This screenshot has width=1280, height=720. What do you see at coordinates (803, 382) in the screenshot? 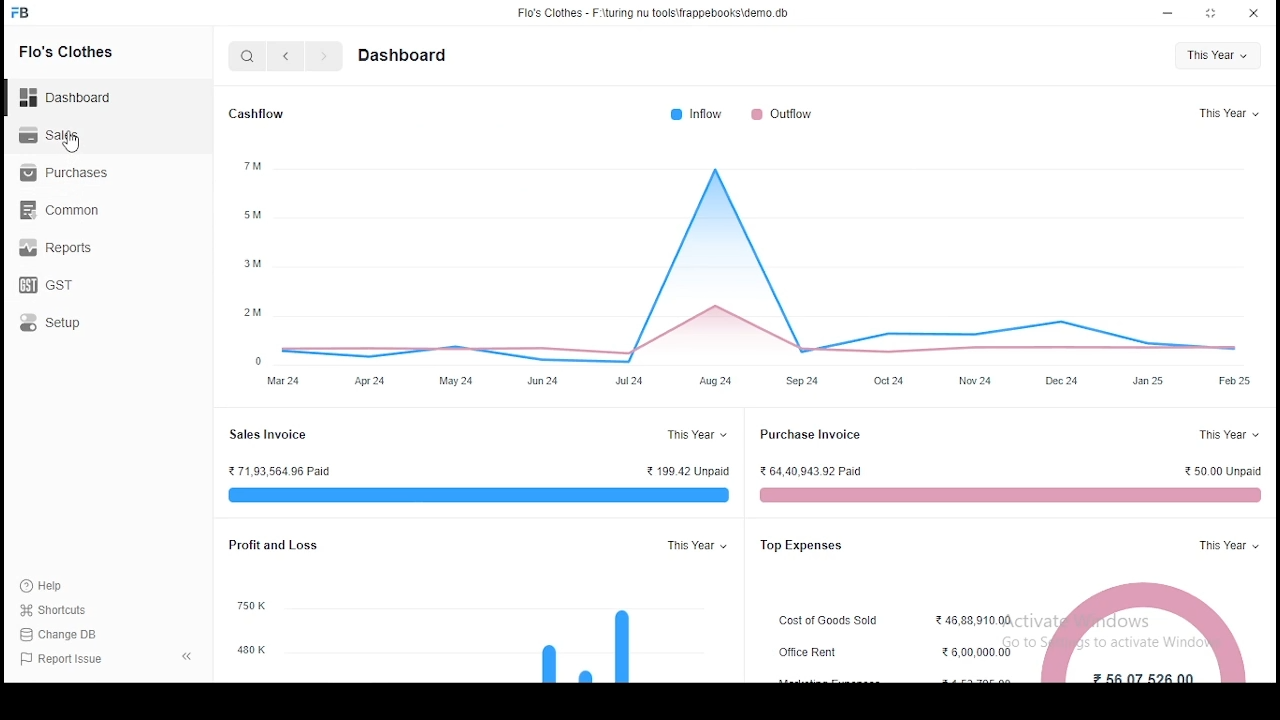
I see `Sep24` at bounding box center [803, 382].